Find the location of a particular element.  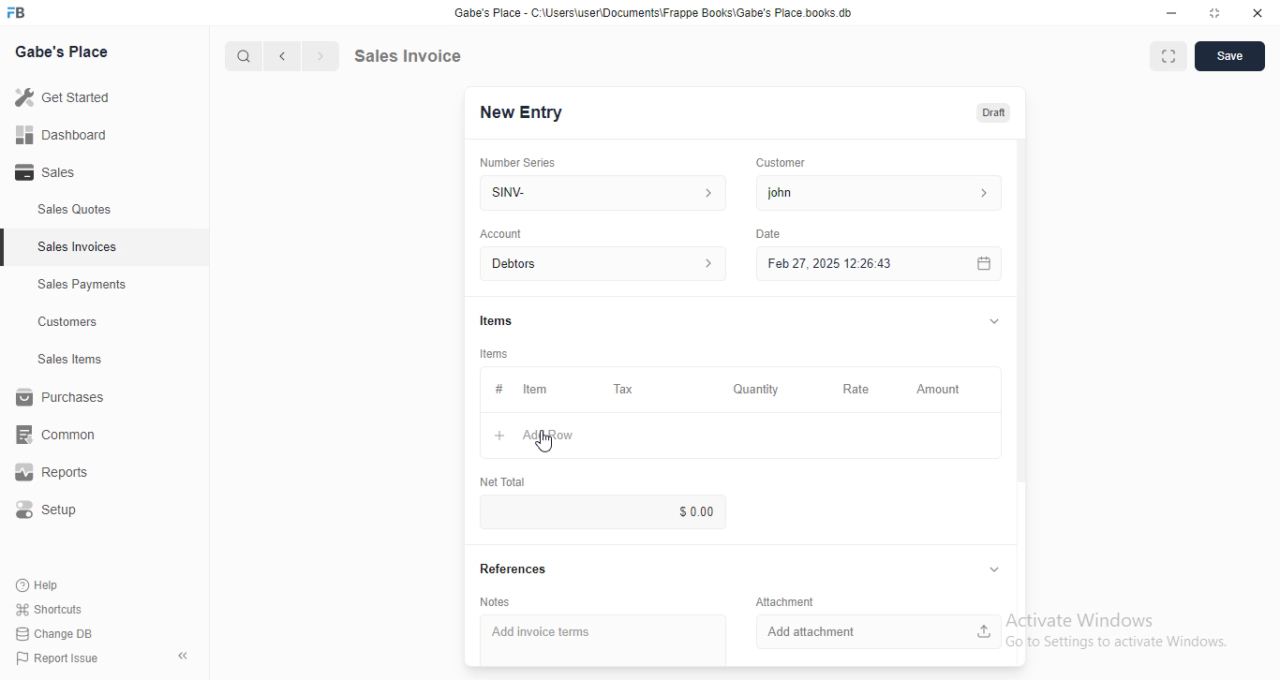

Date is located at coordinates (770, 232).